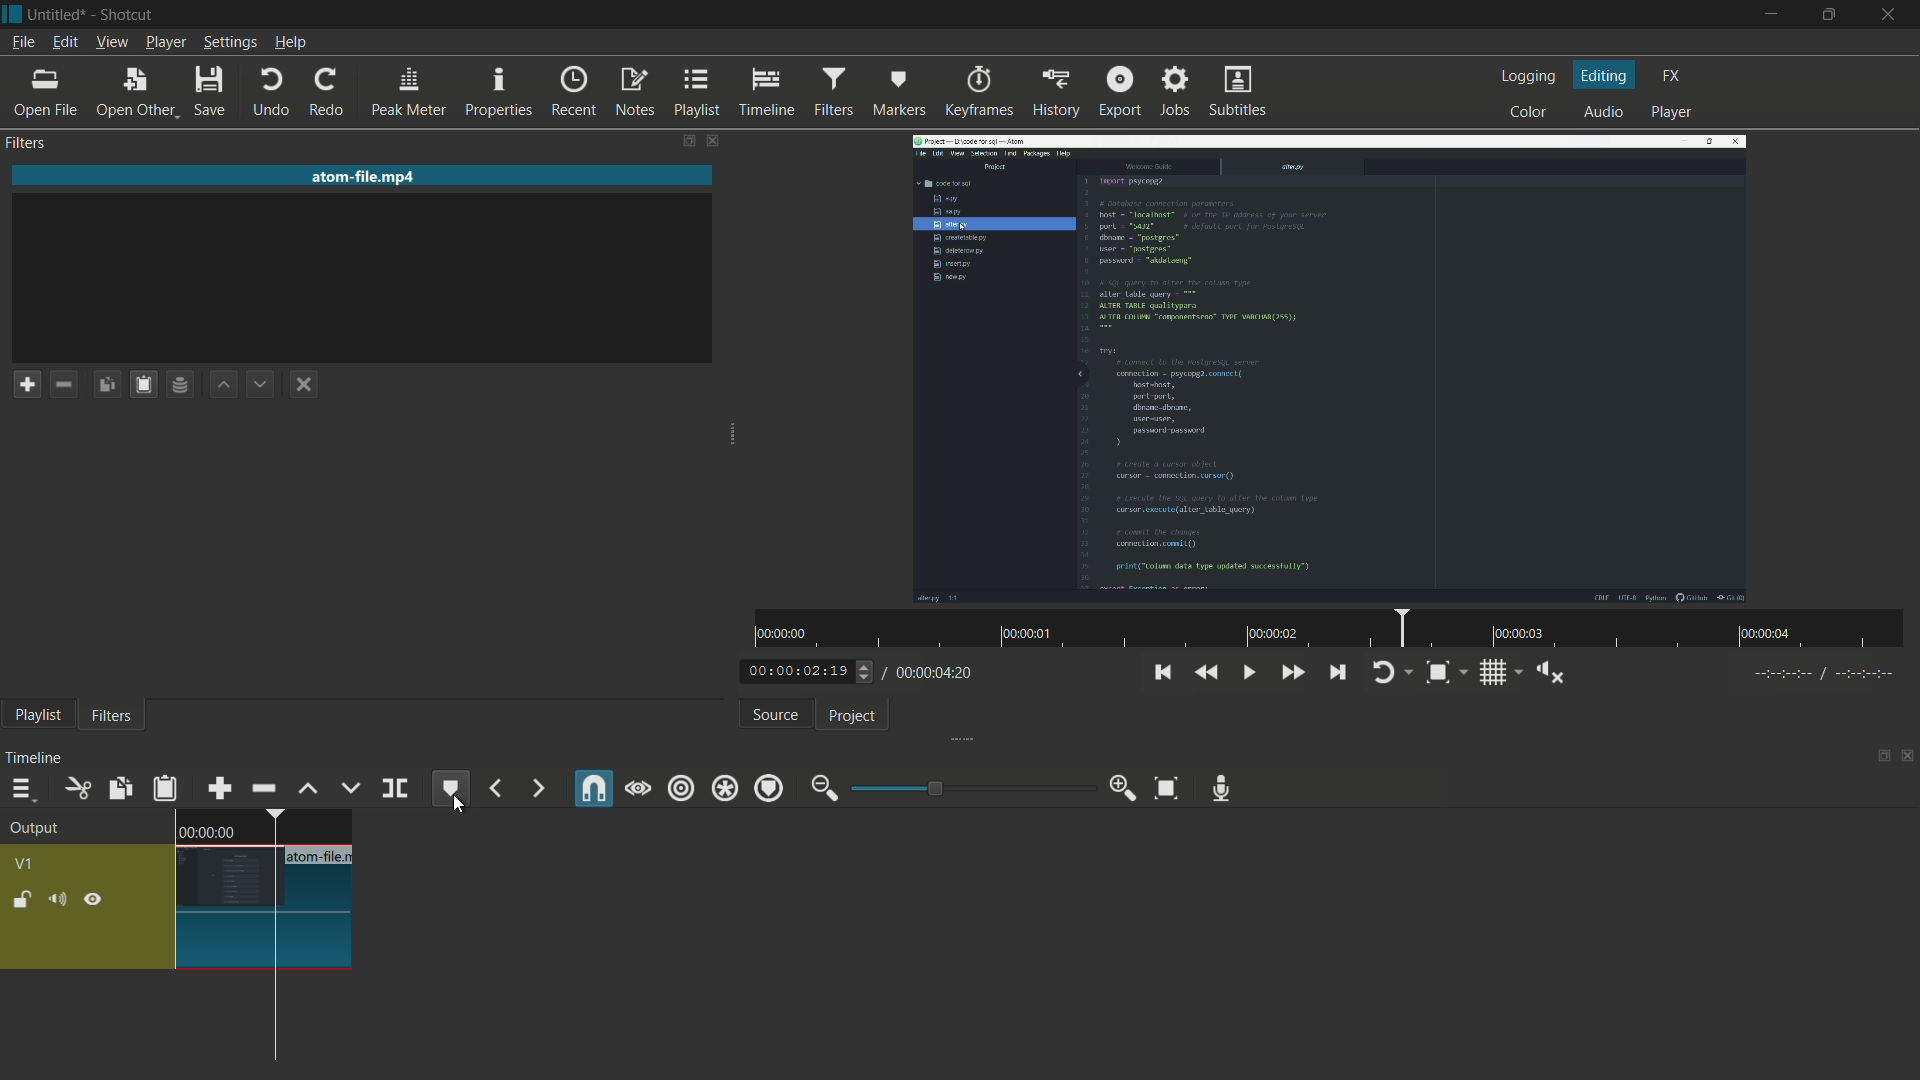 The image size is (1920, 1080). Describe the element at coordinates (638, 790) in the screenshot. I see `scrub while dragging` at that location.